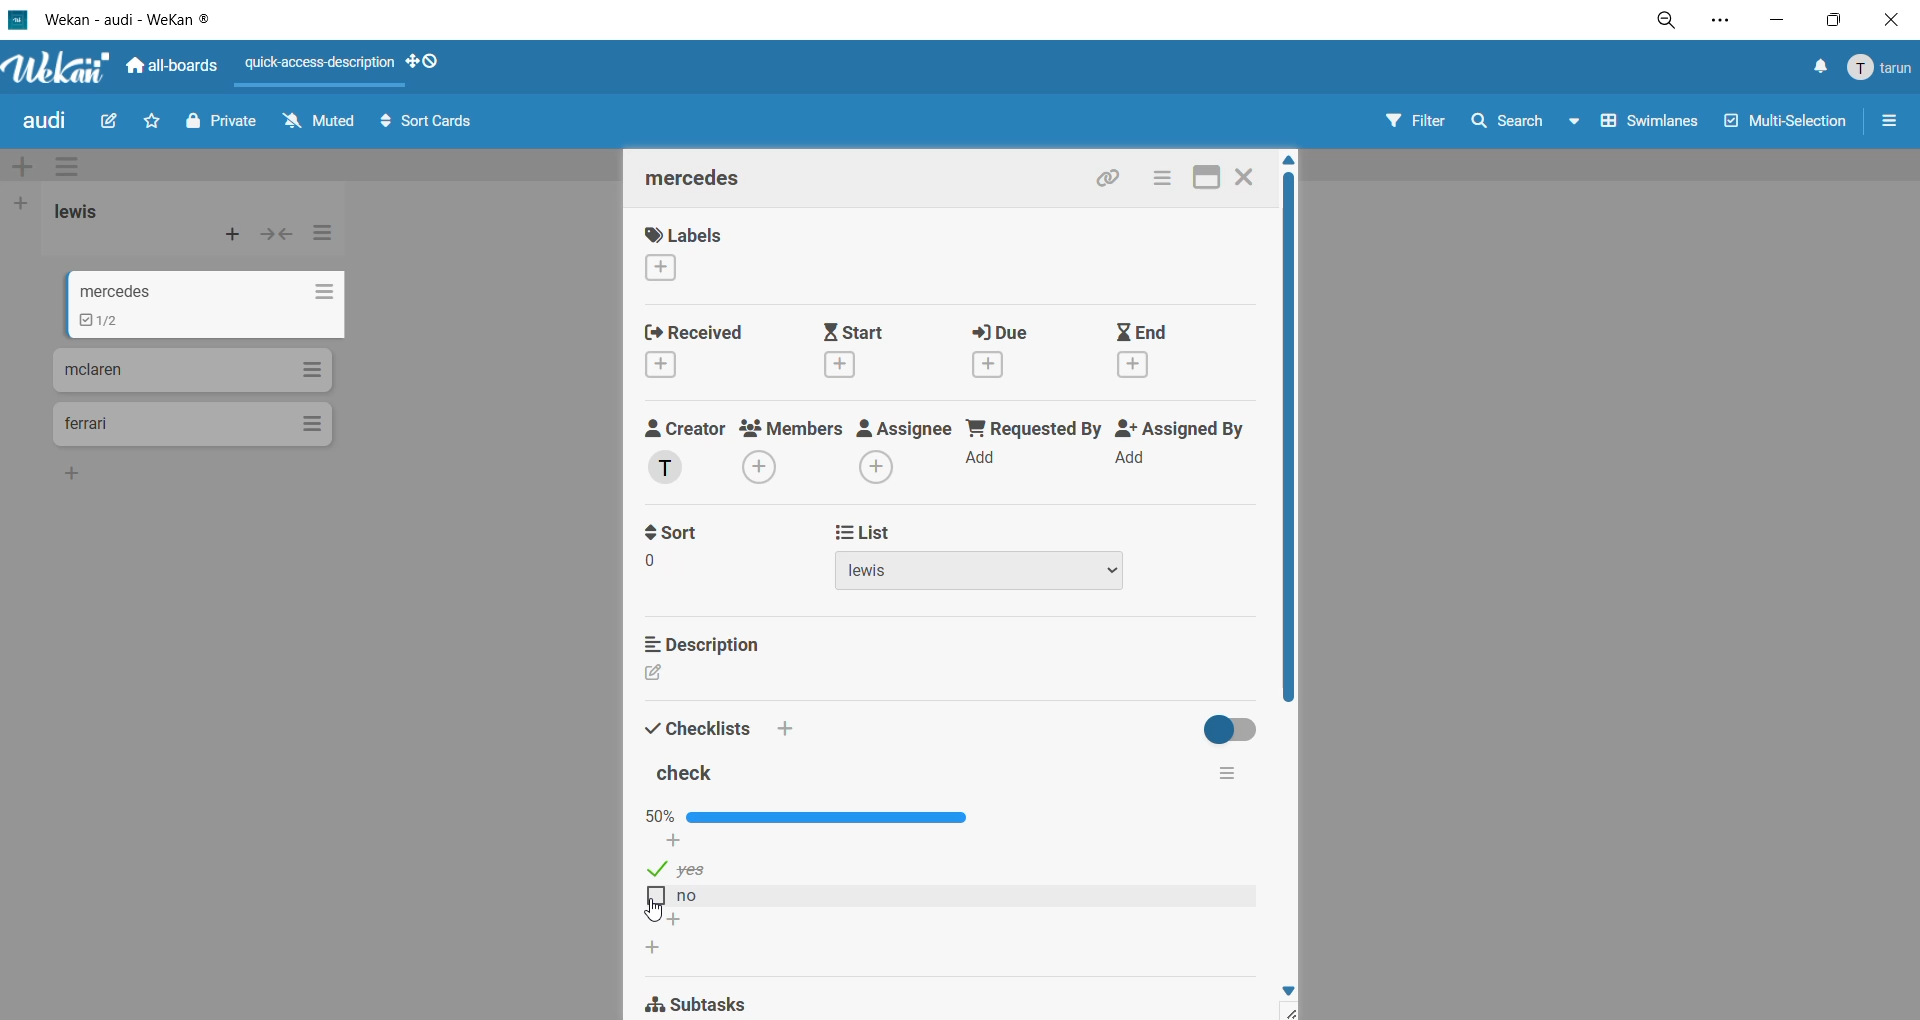 The height and width of the screenshot is (1020, 1920). What do you see at coordinates (1891, 24) in the screenshot?
I see `close` at bounding box center [1891, 24].